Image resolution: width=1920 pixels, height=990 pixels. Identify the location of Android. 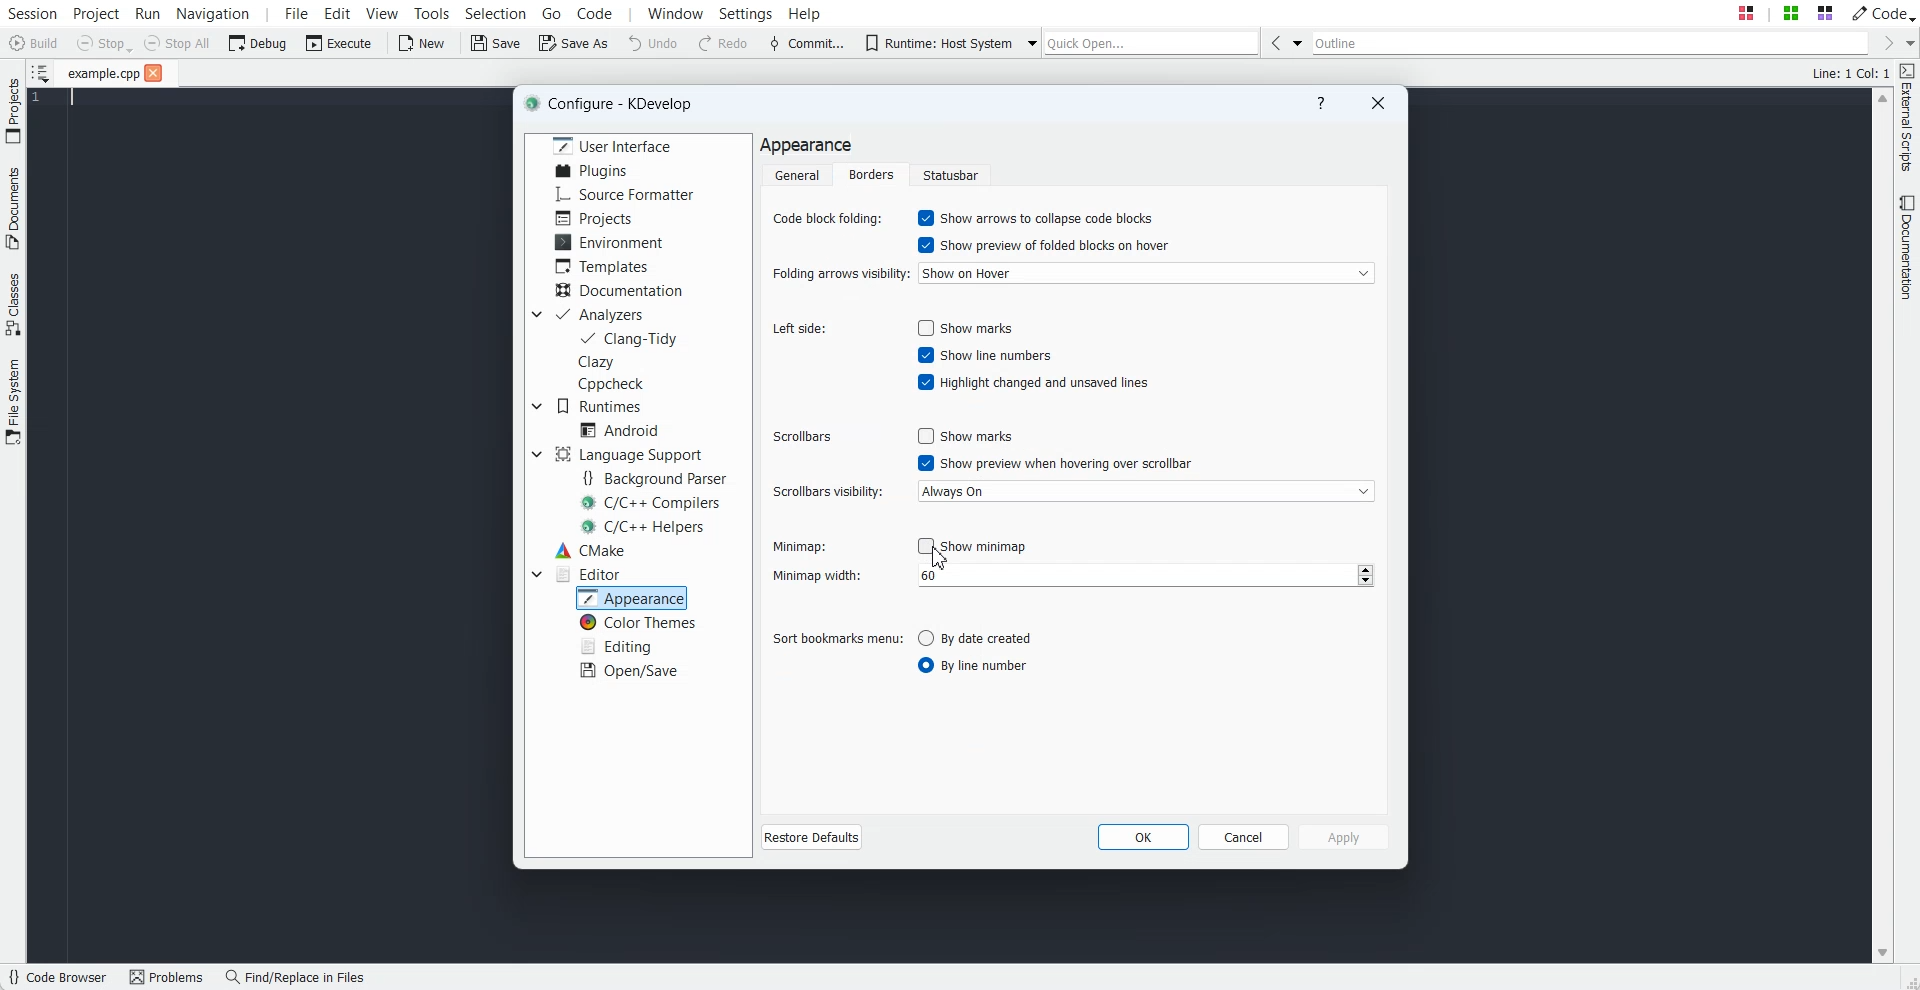
(620, 430).